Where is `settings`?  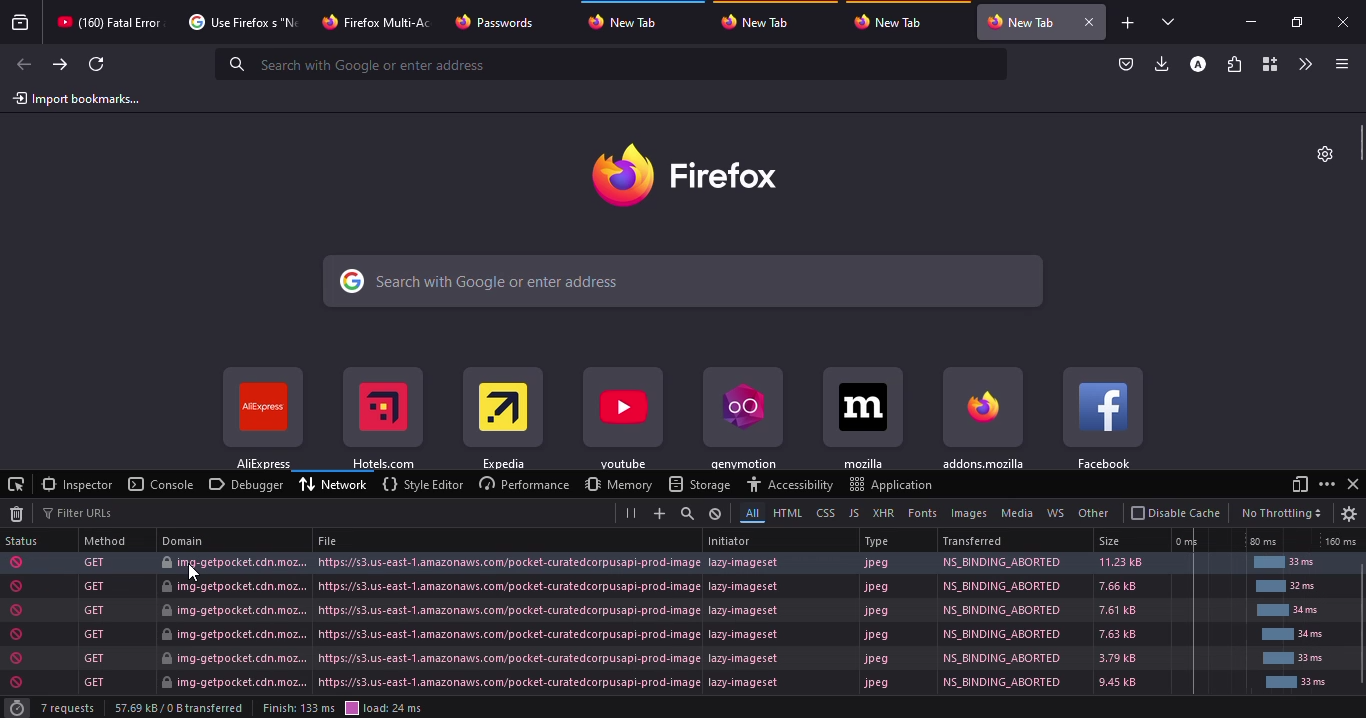 settings is located at coordinates (1350, 514).